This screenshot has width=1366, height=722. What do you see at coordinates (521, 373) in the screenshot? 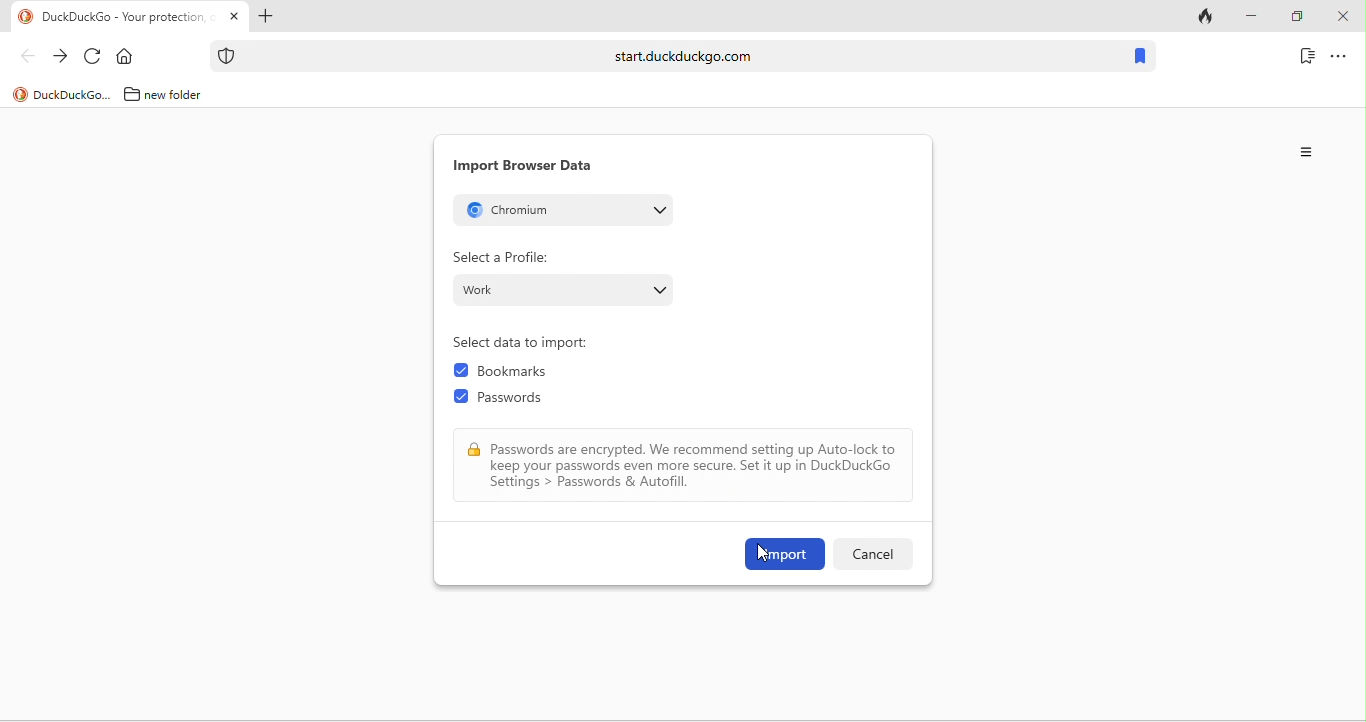
I see `bookmarks` at bounding box center [521, 373].